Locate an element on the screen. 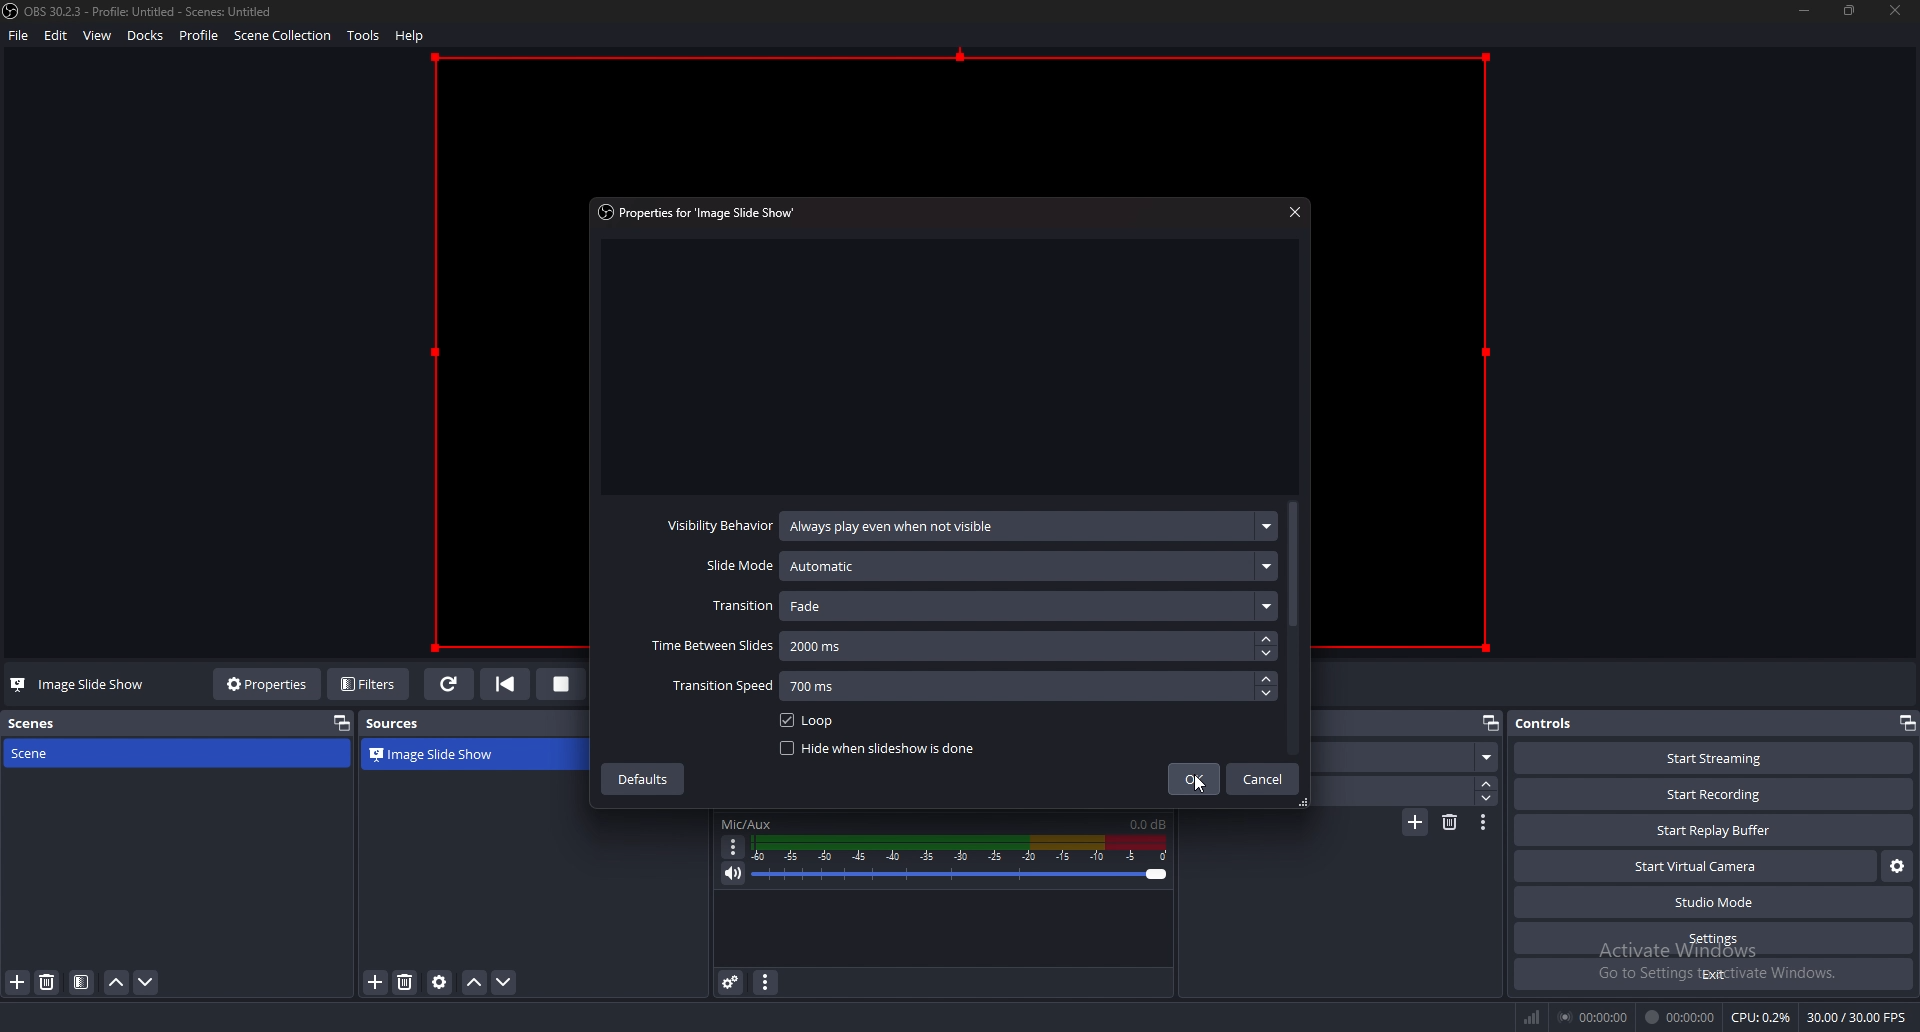 The height and width of the screenshot is (1032, 1920). audio mixer menu is located at coordinates (765, 982).